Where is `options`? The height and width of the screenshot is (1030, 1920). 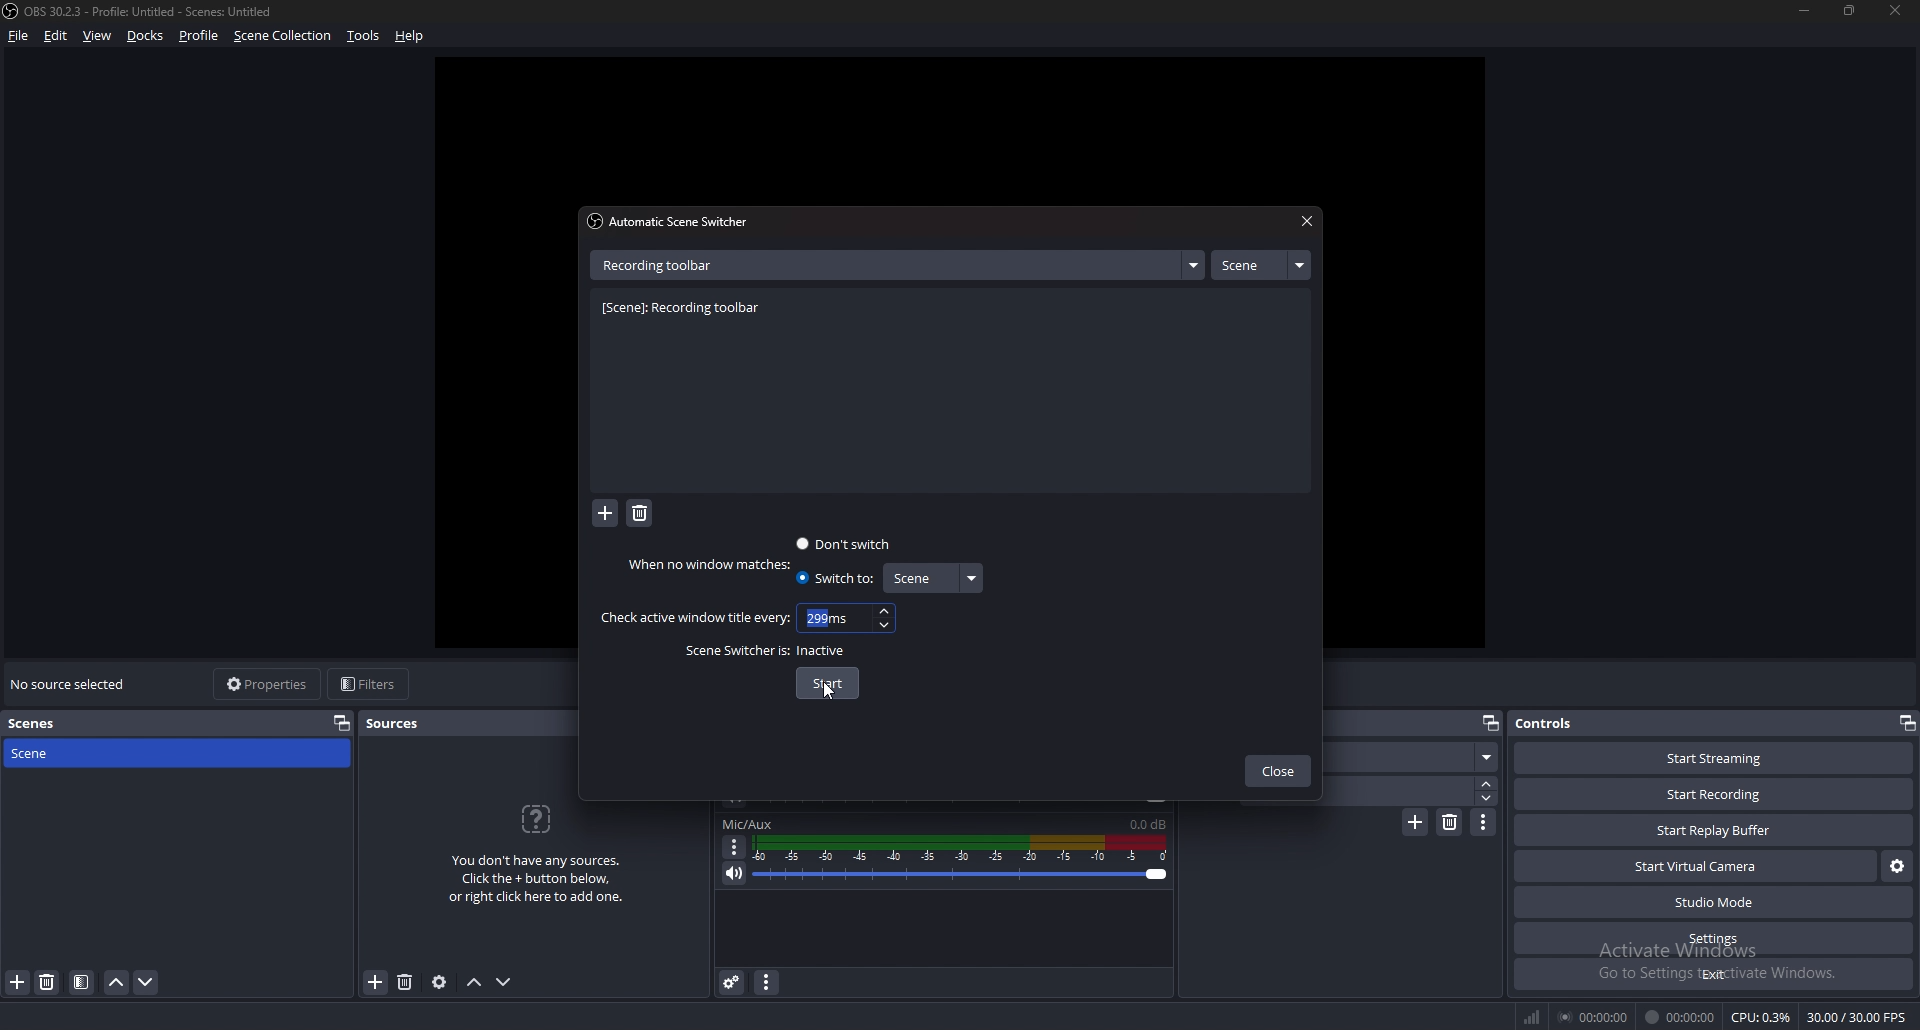
options is located at coordinates (735, 847).